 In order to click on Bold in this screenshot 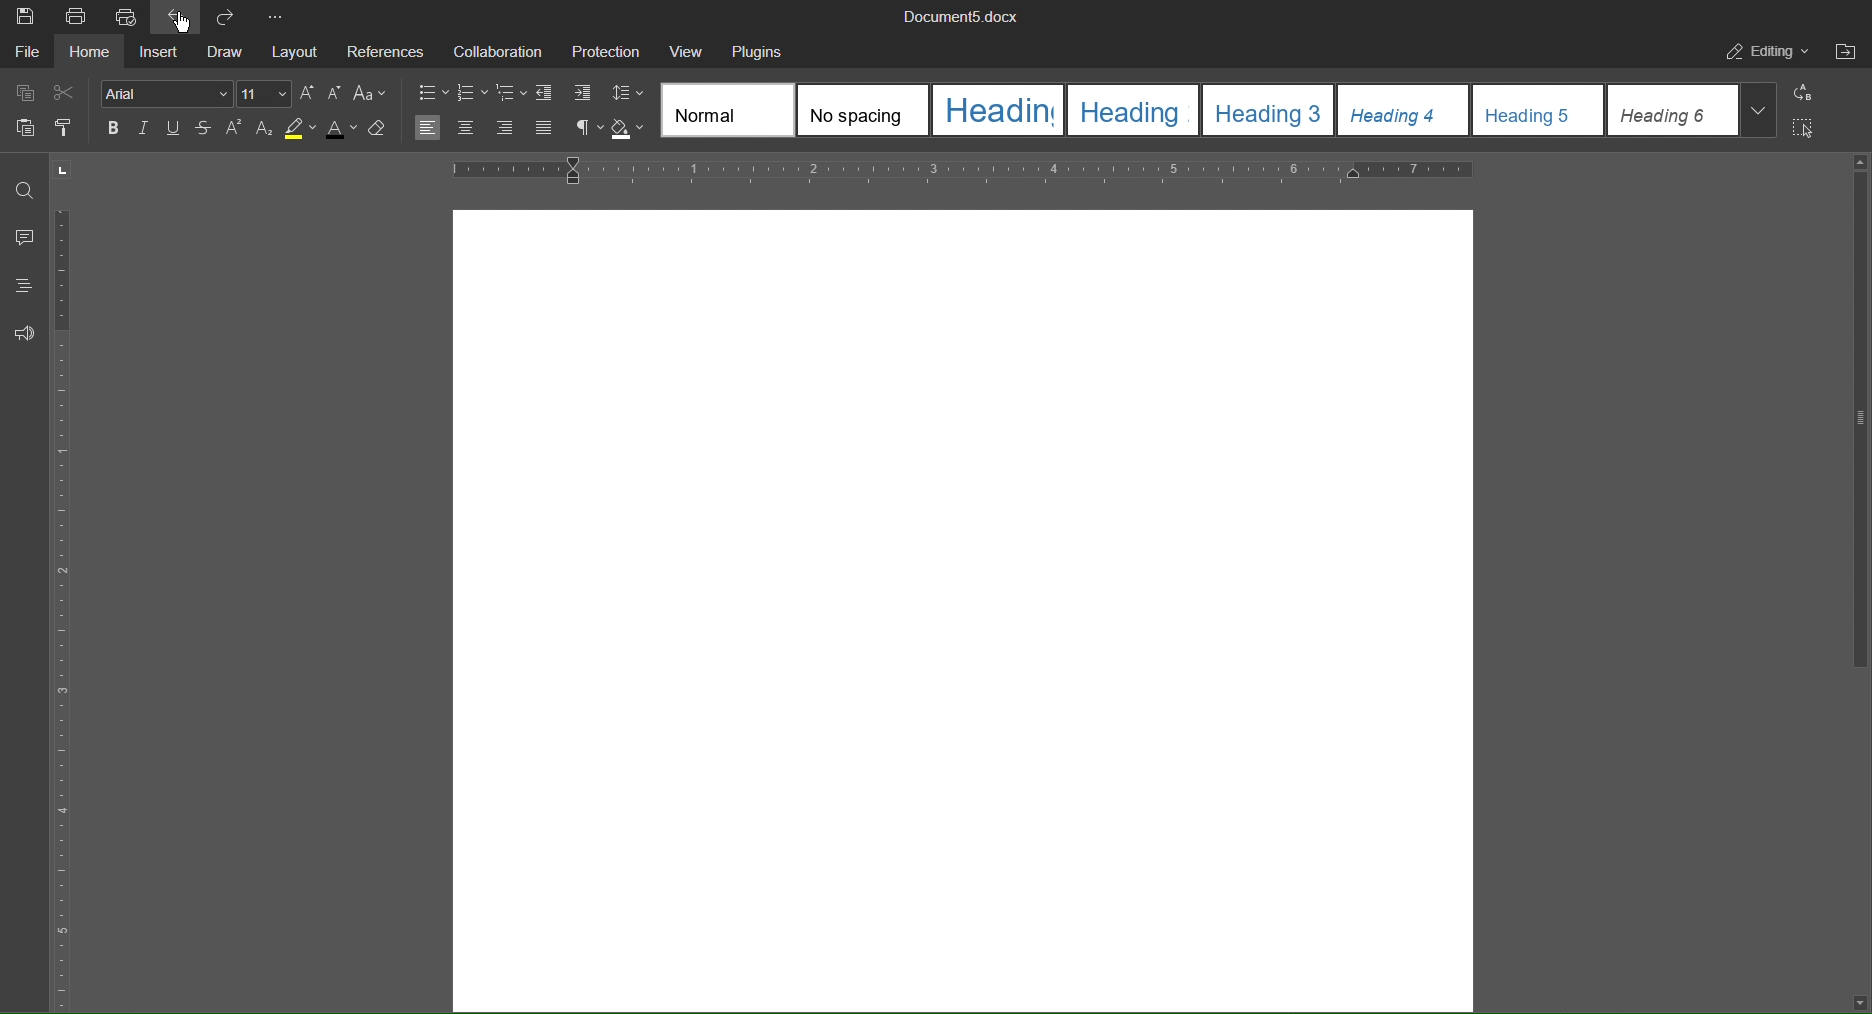, I will do `click(117, 127)`.